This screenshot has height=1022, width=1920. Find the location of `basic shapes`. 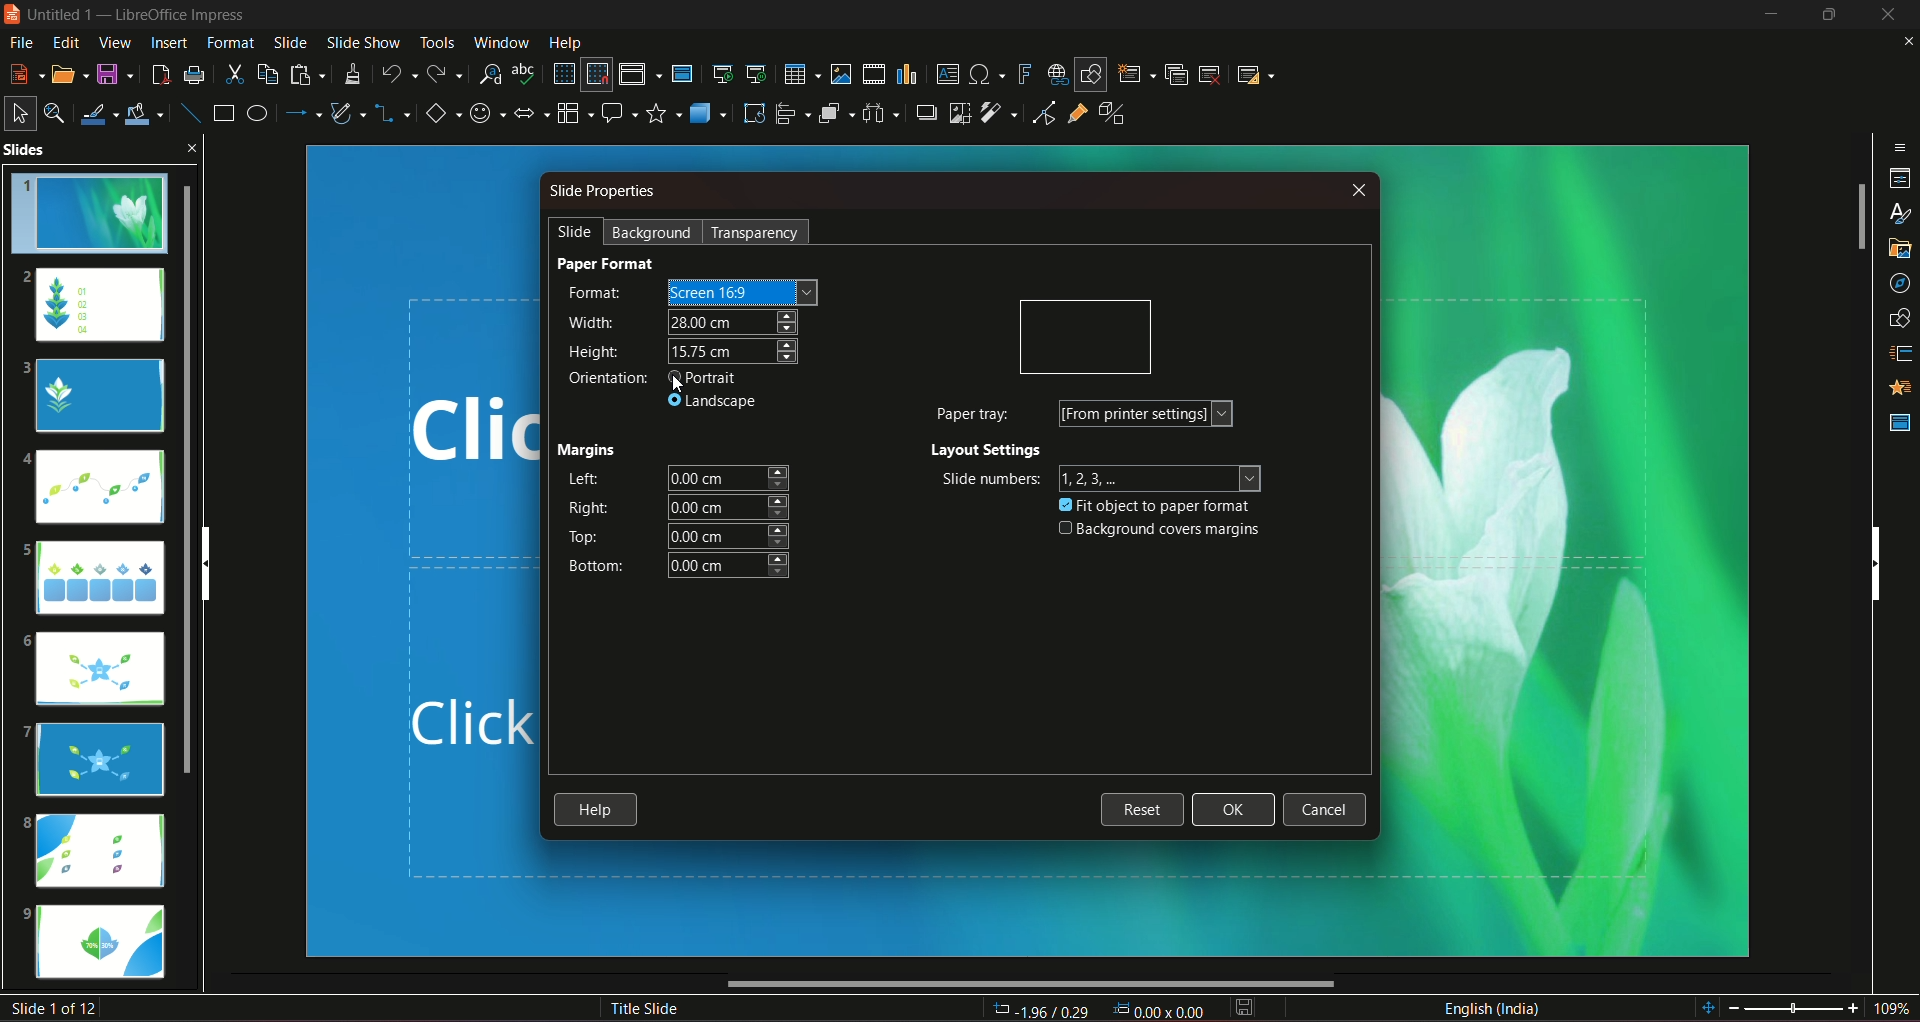

basic shapes is located at coordinates (441, 114).